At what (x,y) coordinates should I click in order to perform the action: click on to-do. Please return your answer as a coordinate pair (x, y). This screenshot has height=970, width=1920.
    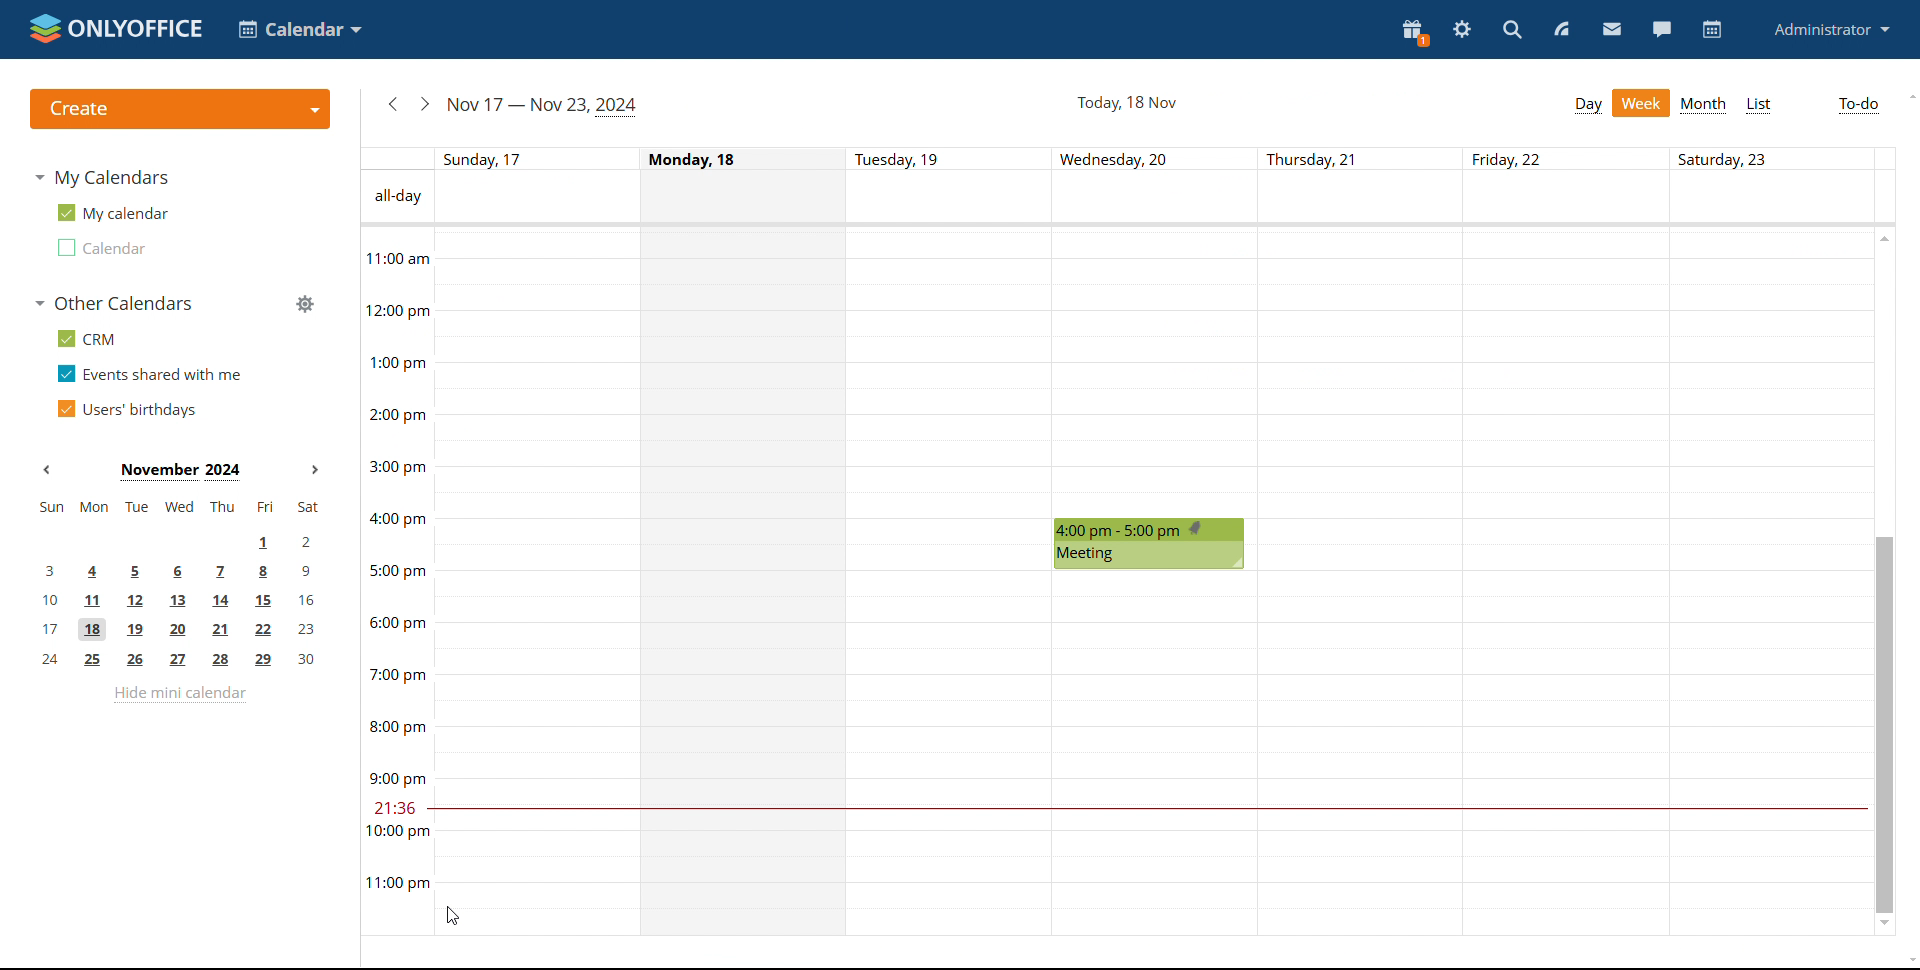
    Looking at the image, I should click on (1859, 106).